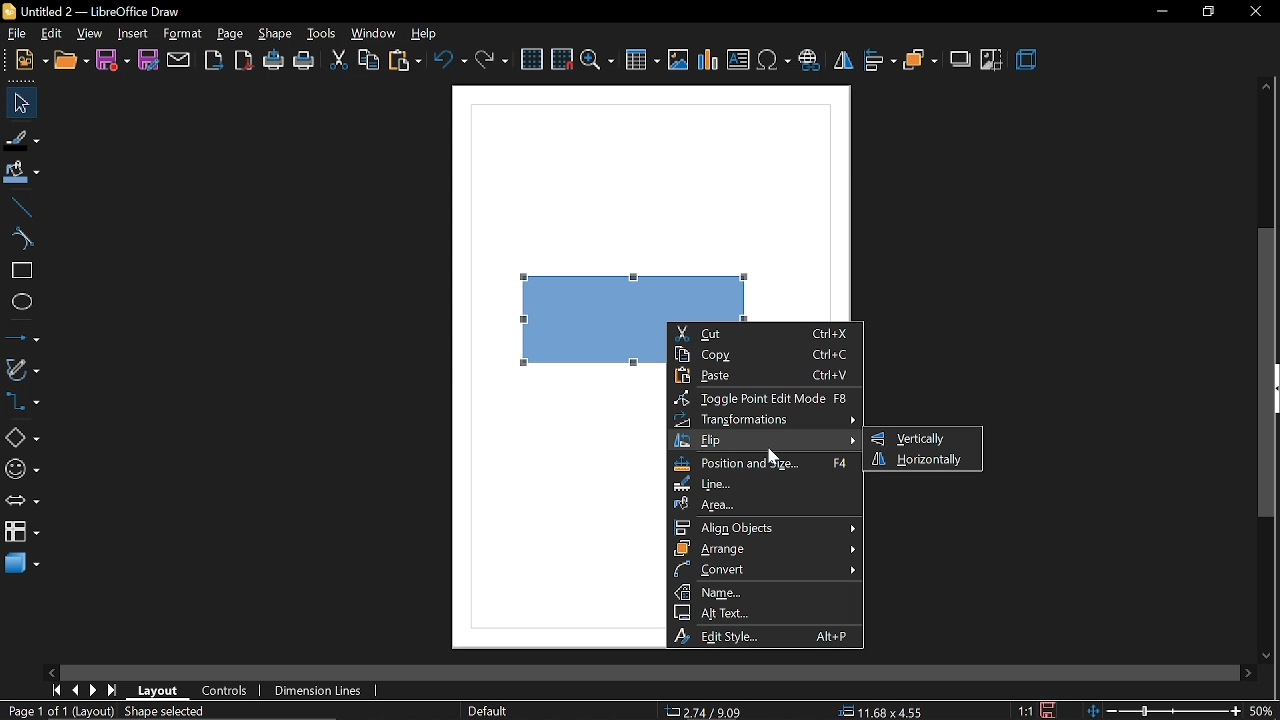 The image size is (1280, 720). Describe the element at coordinates (274, 59) in the screenshot. I see `print directly` at that location.